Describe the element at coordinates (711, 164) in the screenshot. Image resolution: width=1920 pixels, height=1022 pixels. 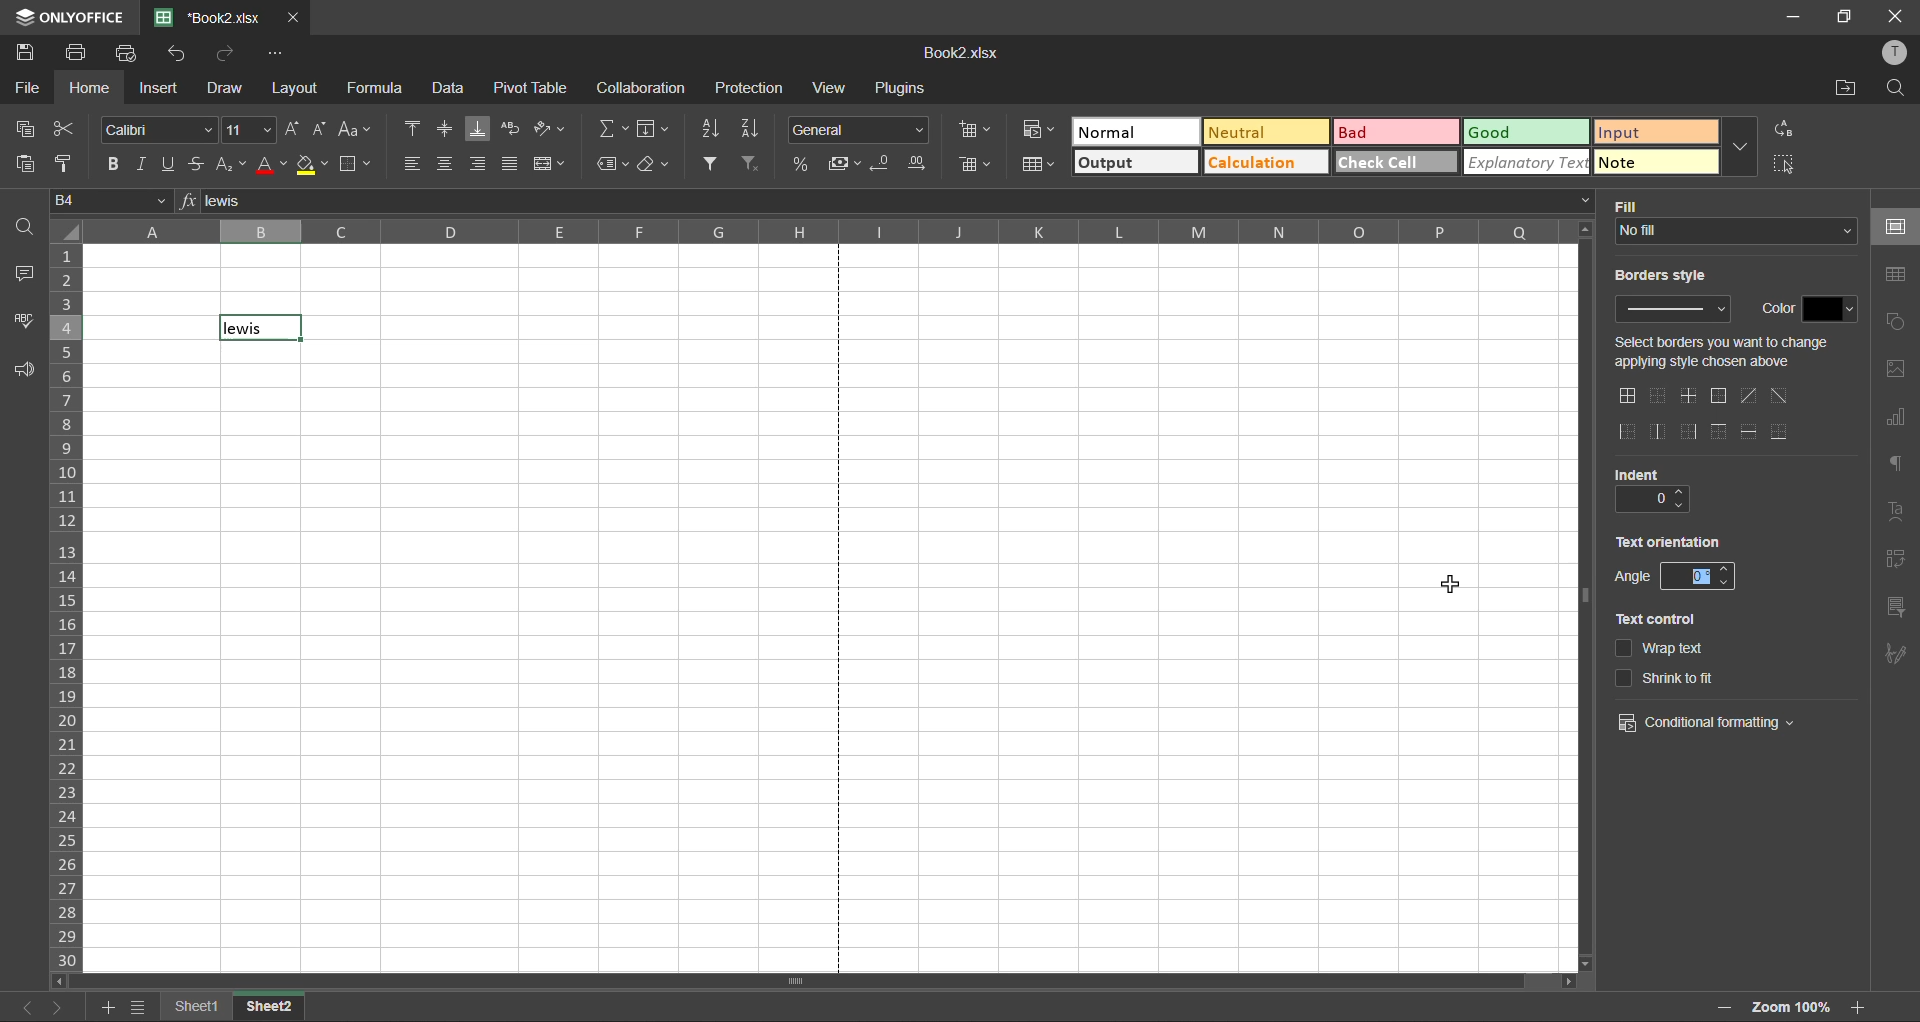
I see `filter` at that location.